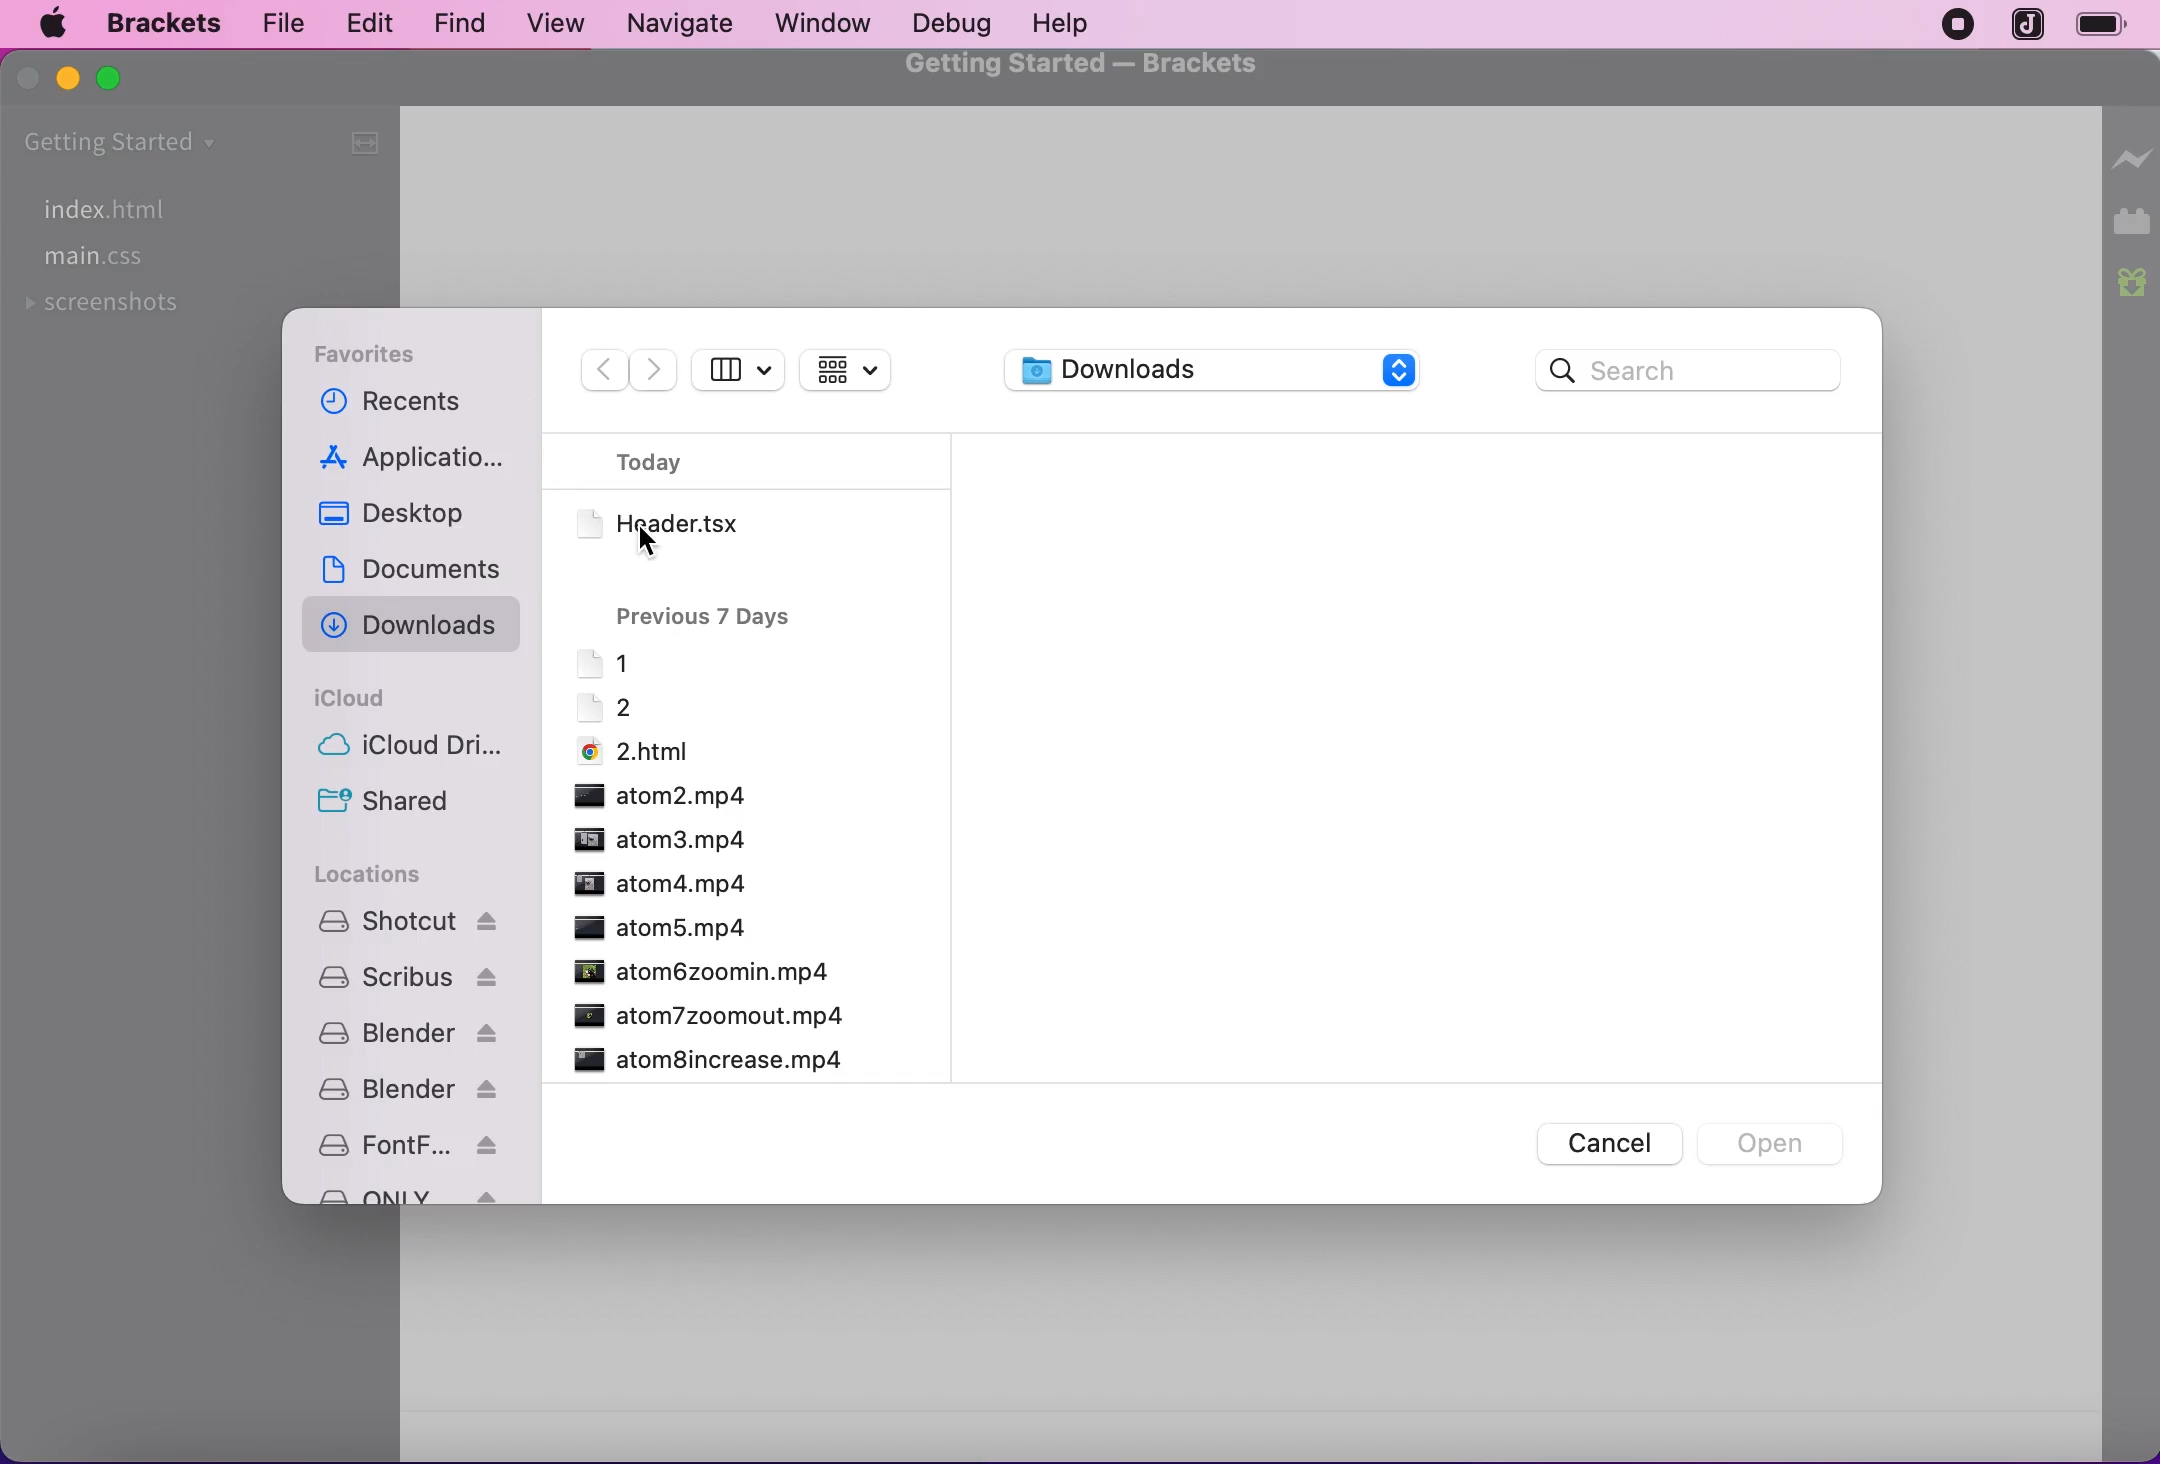  What do you see at coordinates (404, 979) in the screenshot?
I see `scribus` at bounding box center [404, 979].